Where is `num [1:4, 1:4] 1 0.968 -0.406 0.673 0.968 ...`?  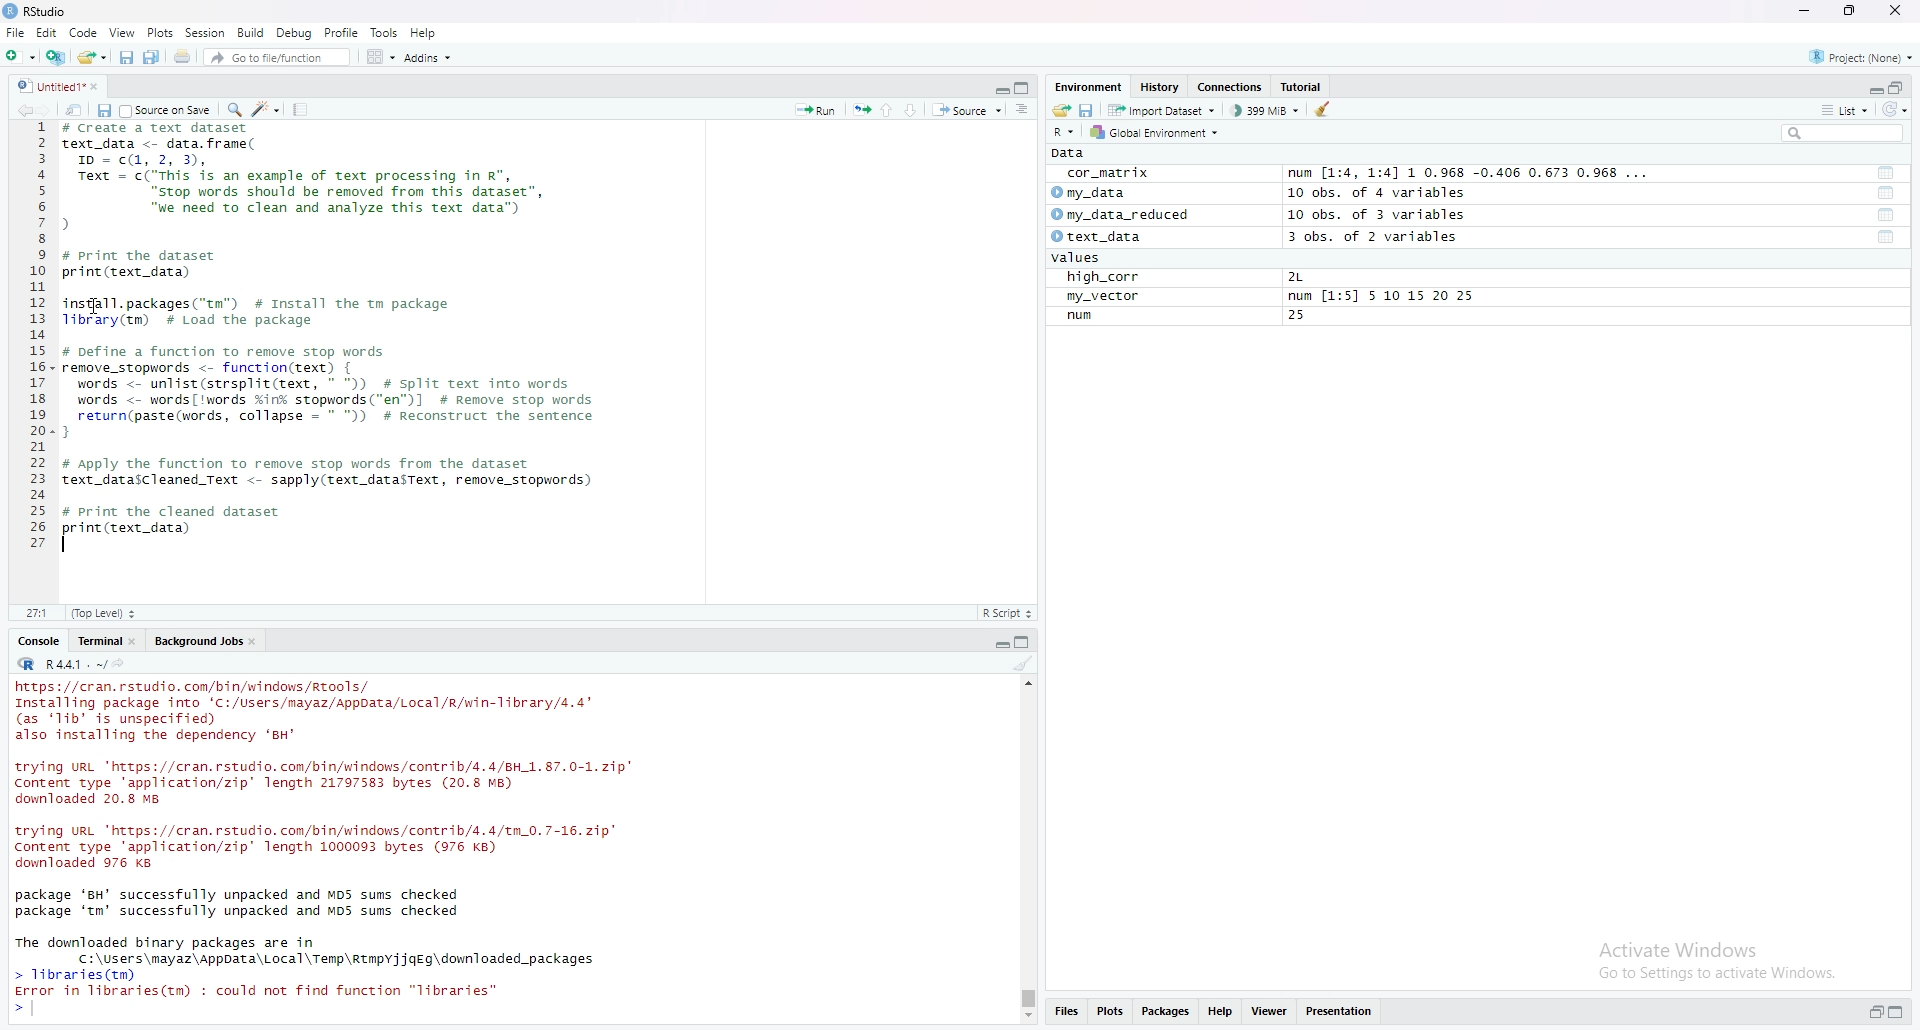
num [1:4, 1:4] 1 0.968 -0.406 0.673 0.968 ... is located at coordinates (1474, 171).